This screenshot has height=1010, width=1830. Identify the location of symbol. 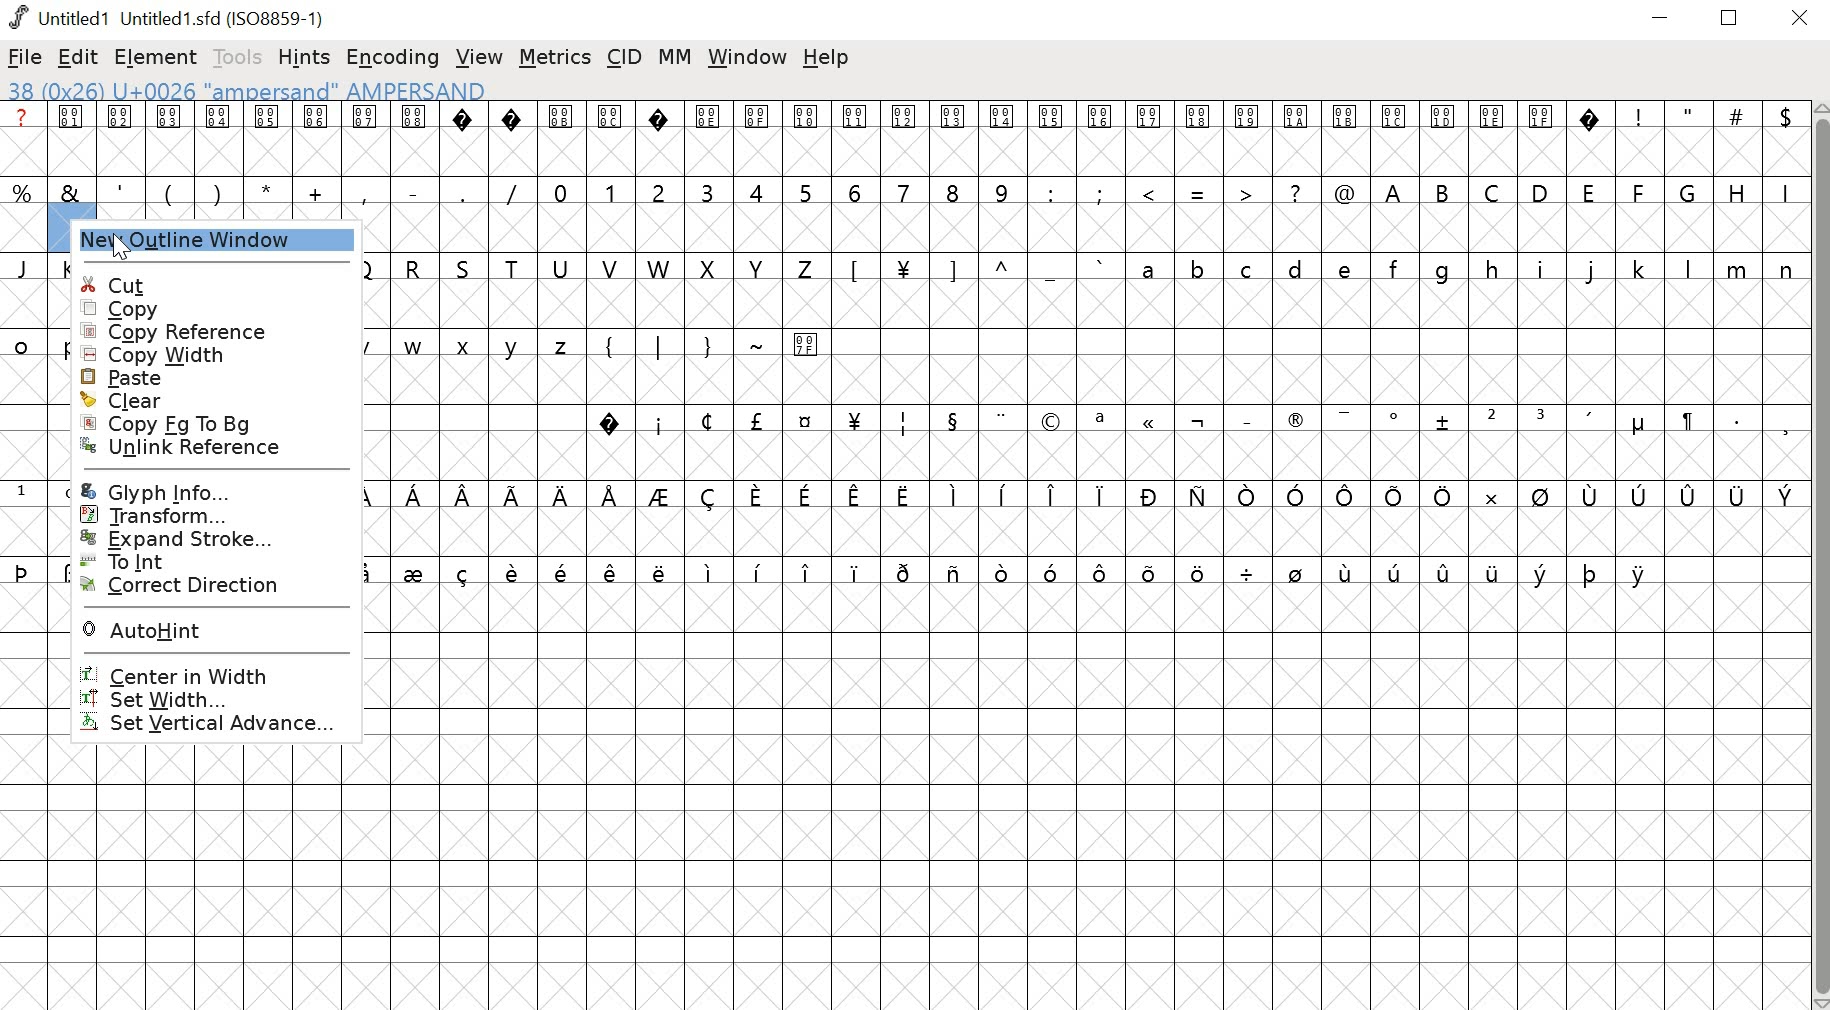
(1101, 571).